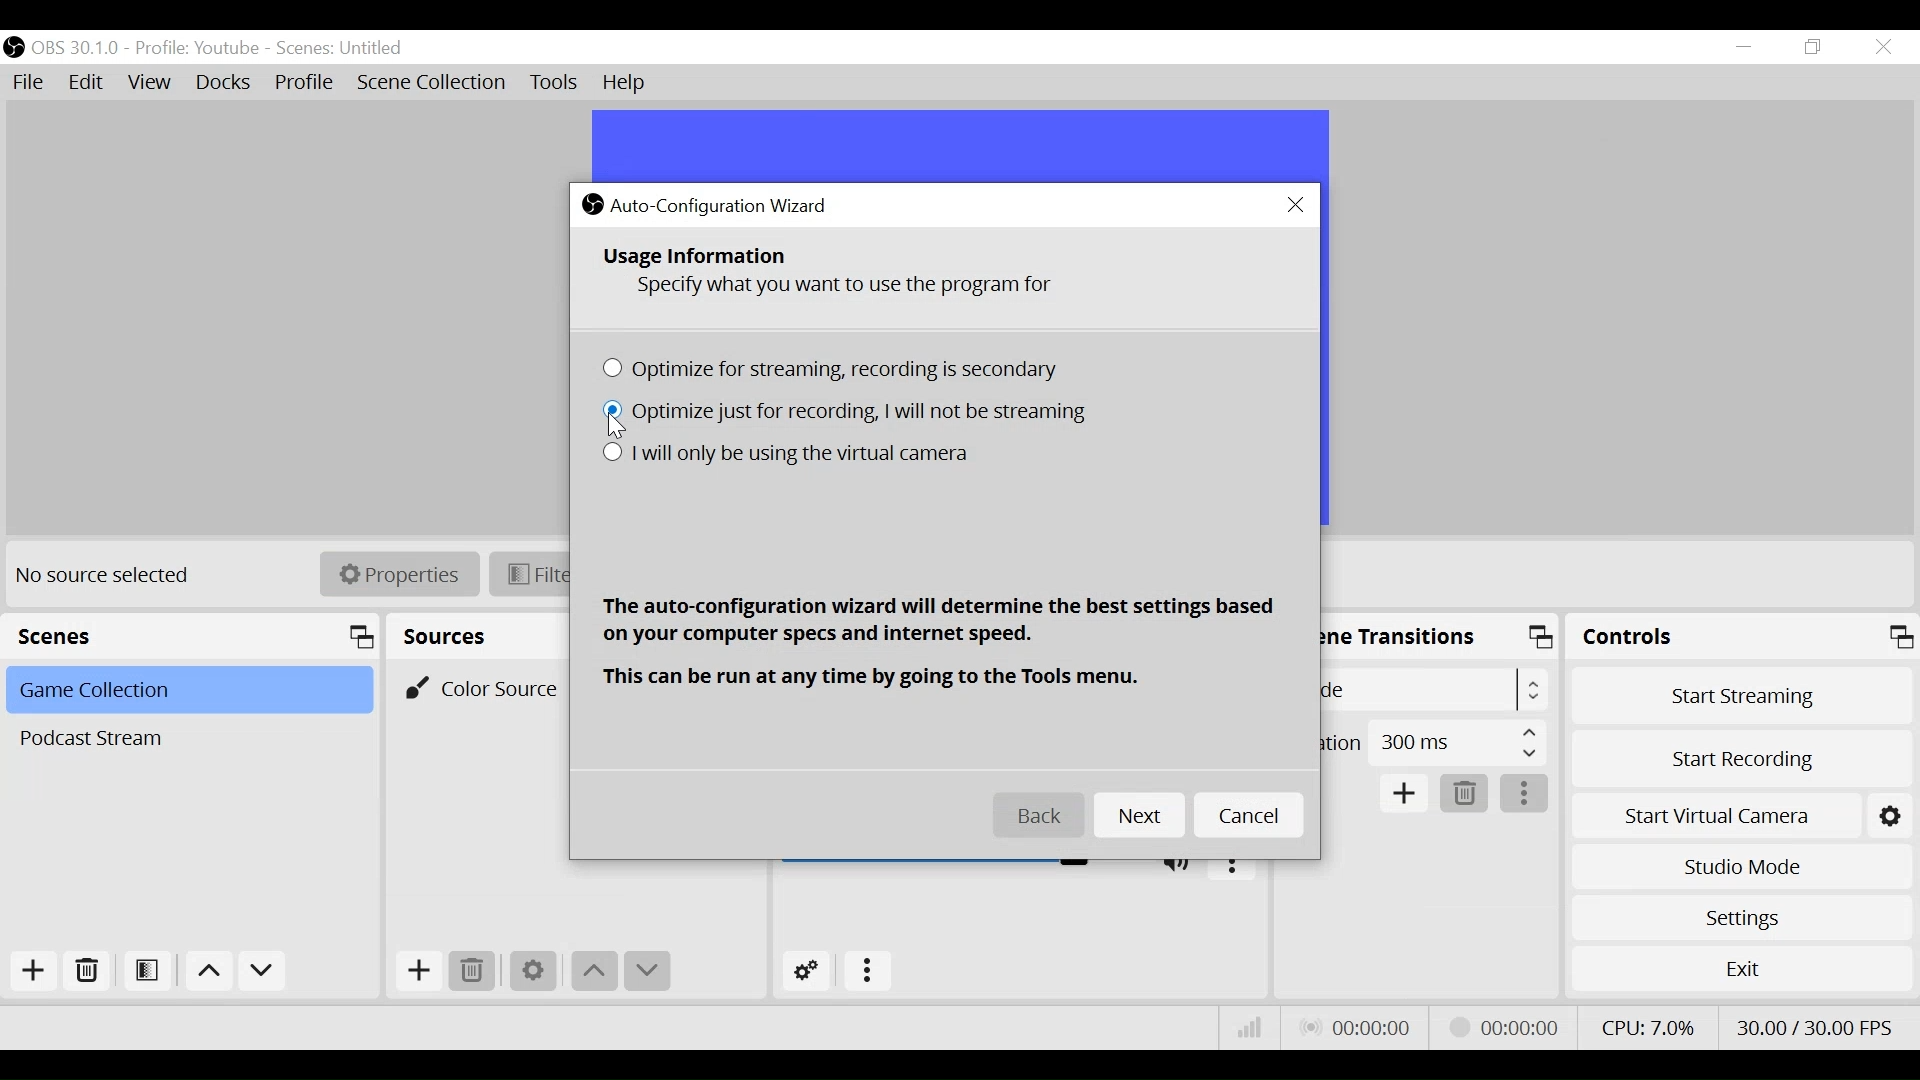 This screenshot has height=1080, width=1920. What do you see at coordinates (1885, 47) in the screenshot?
I see `Close` at bounding box center [1885, 47].